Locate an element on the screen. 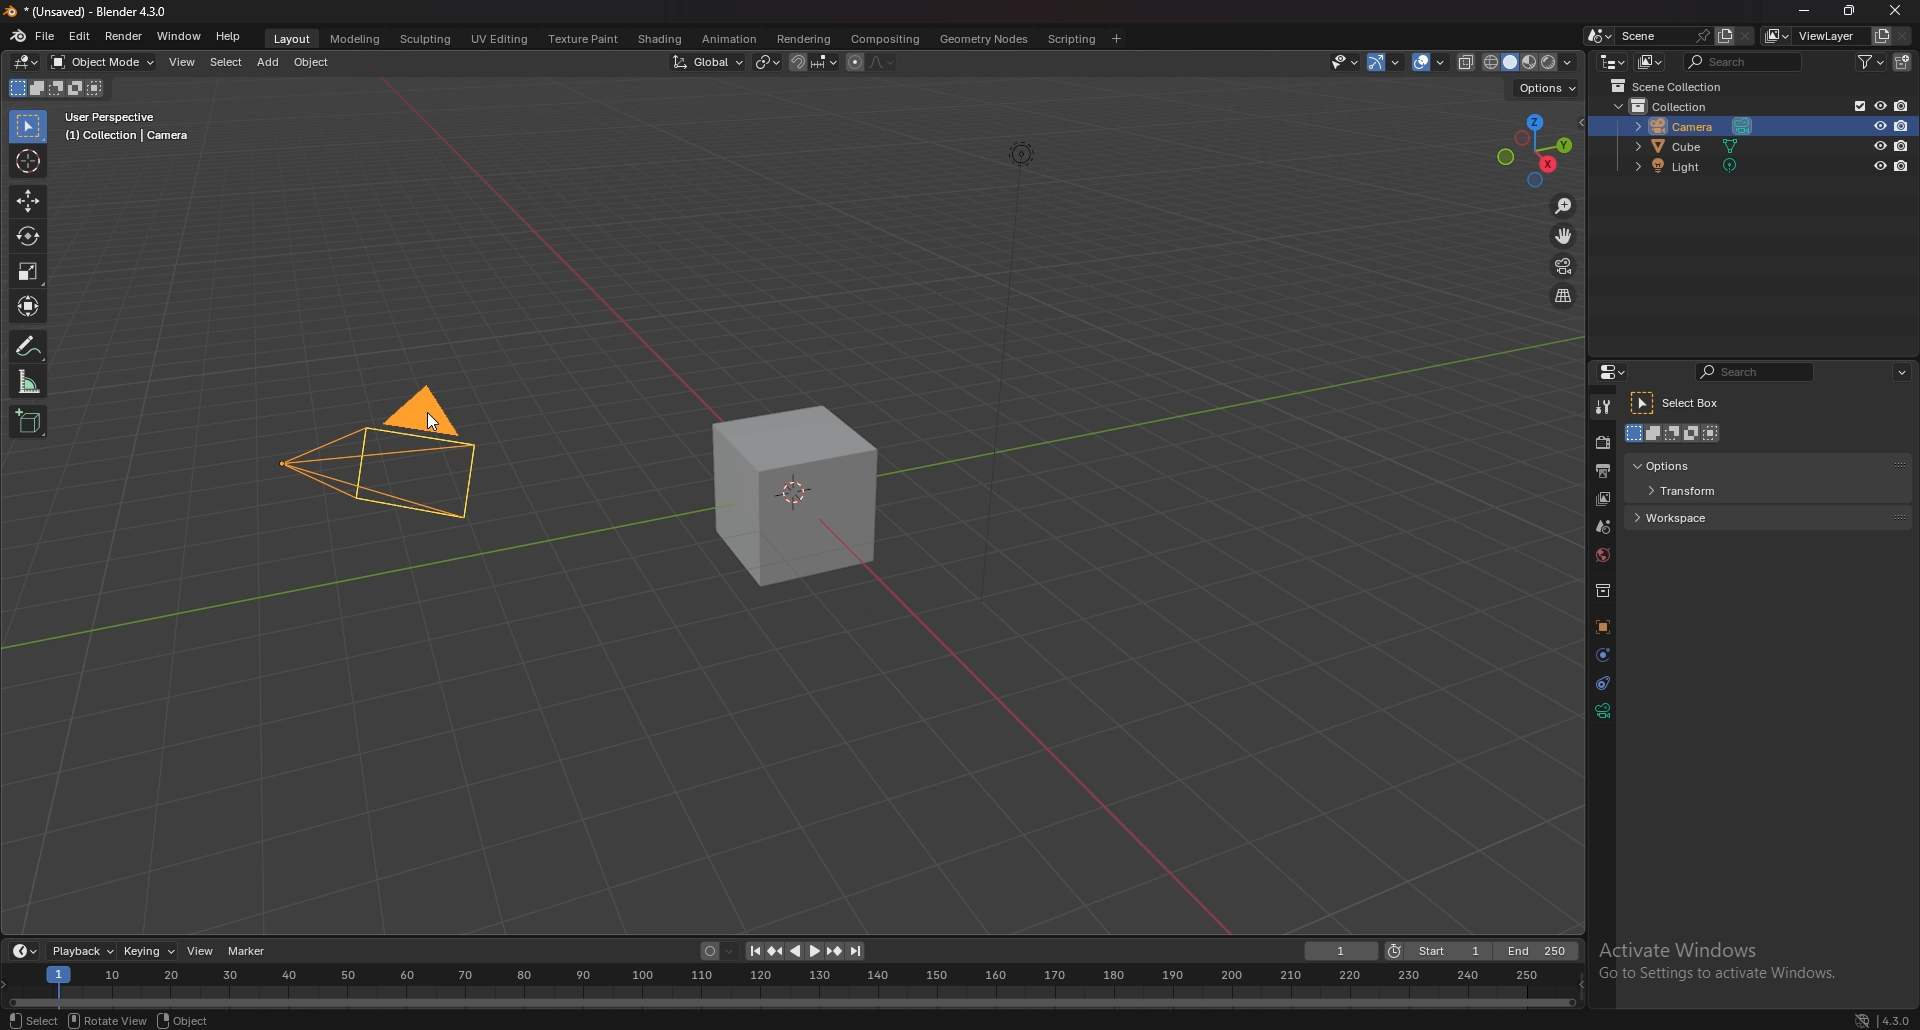 The image size is (1920, 1030). Cursor is located at coordinates (440, 424).